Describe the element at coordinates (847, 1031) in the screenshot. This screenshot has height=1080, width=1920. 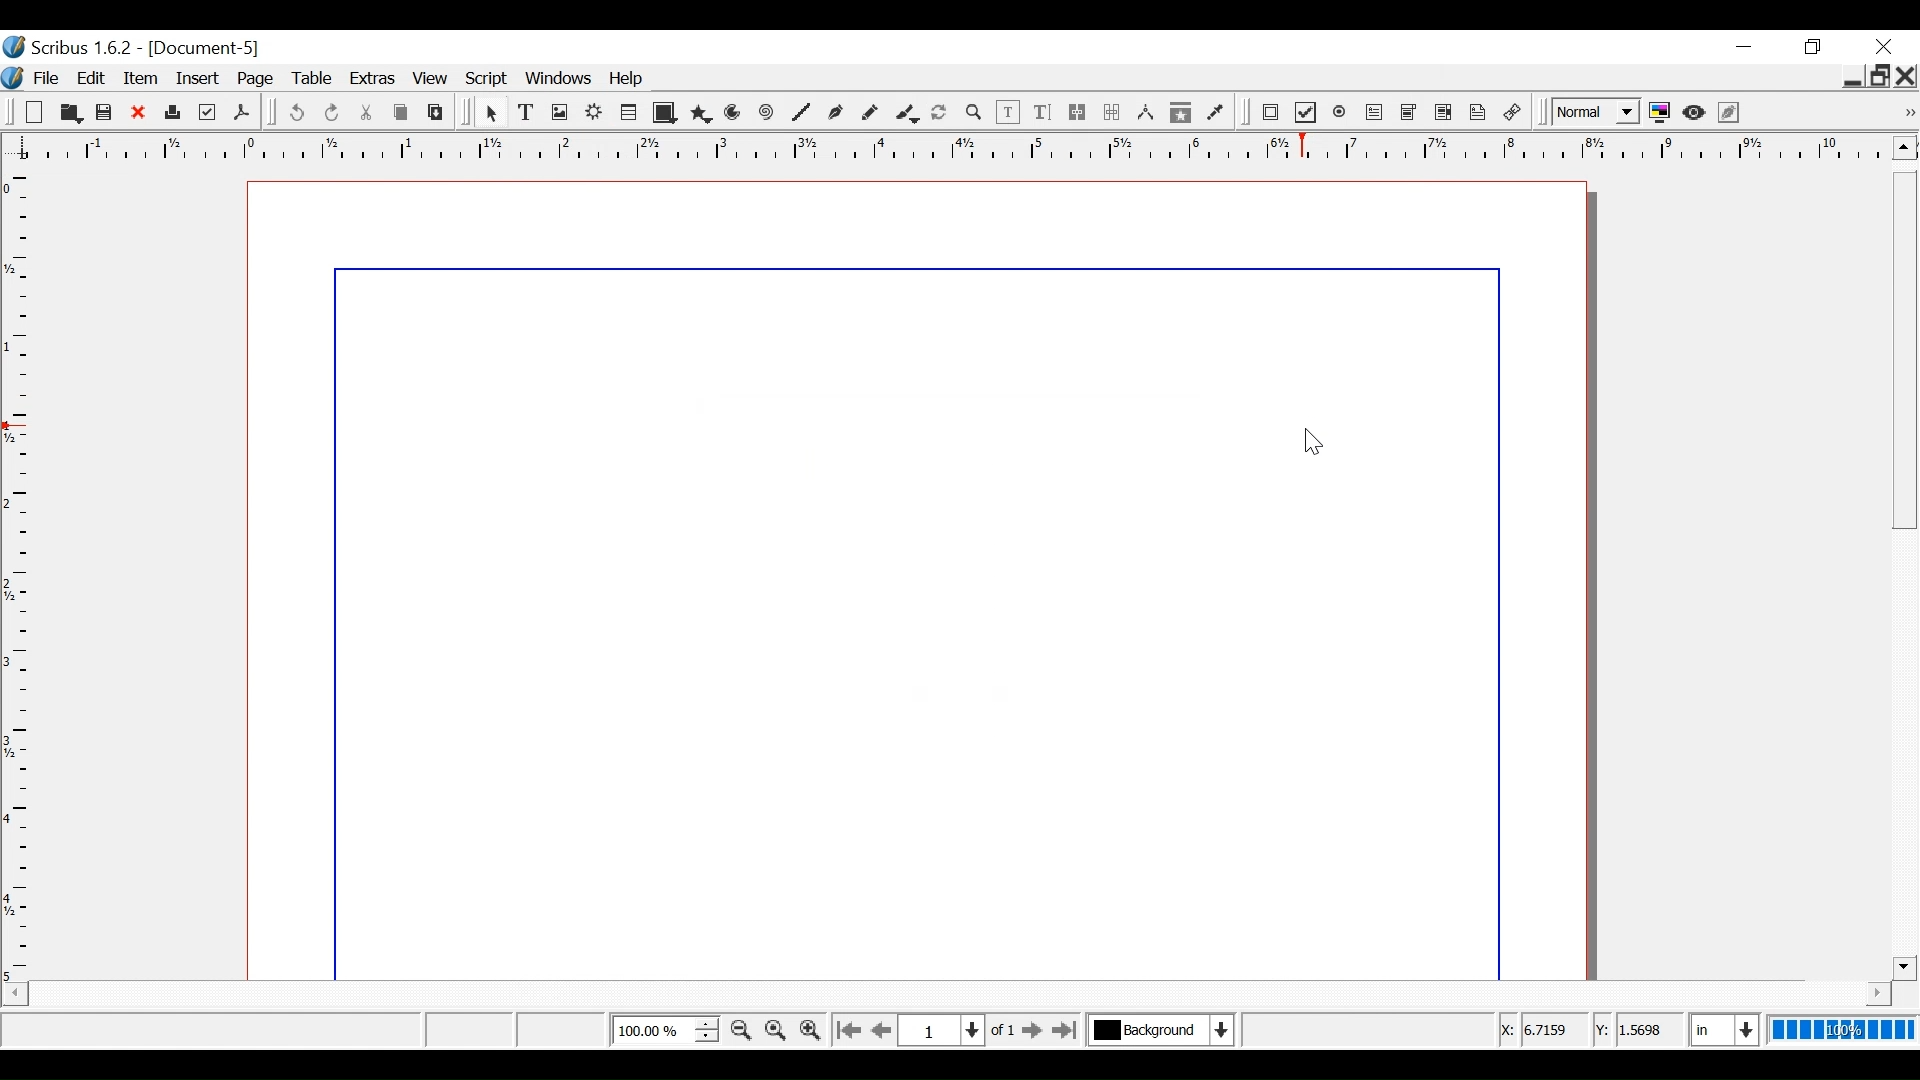
I see `Go to the first page` at that location.